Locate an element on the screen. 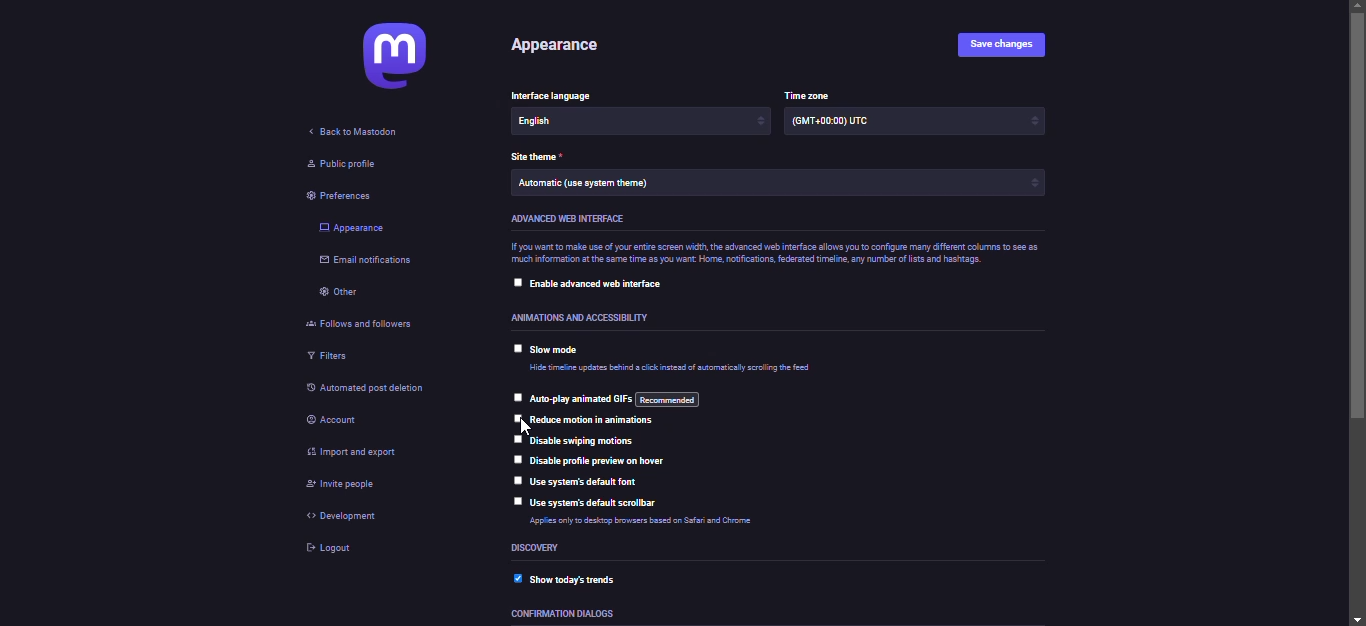 Image resolution: width=1366 pixels, height=626 pixels. disable profile preview on hover is located at coordinates (615, 461).